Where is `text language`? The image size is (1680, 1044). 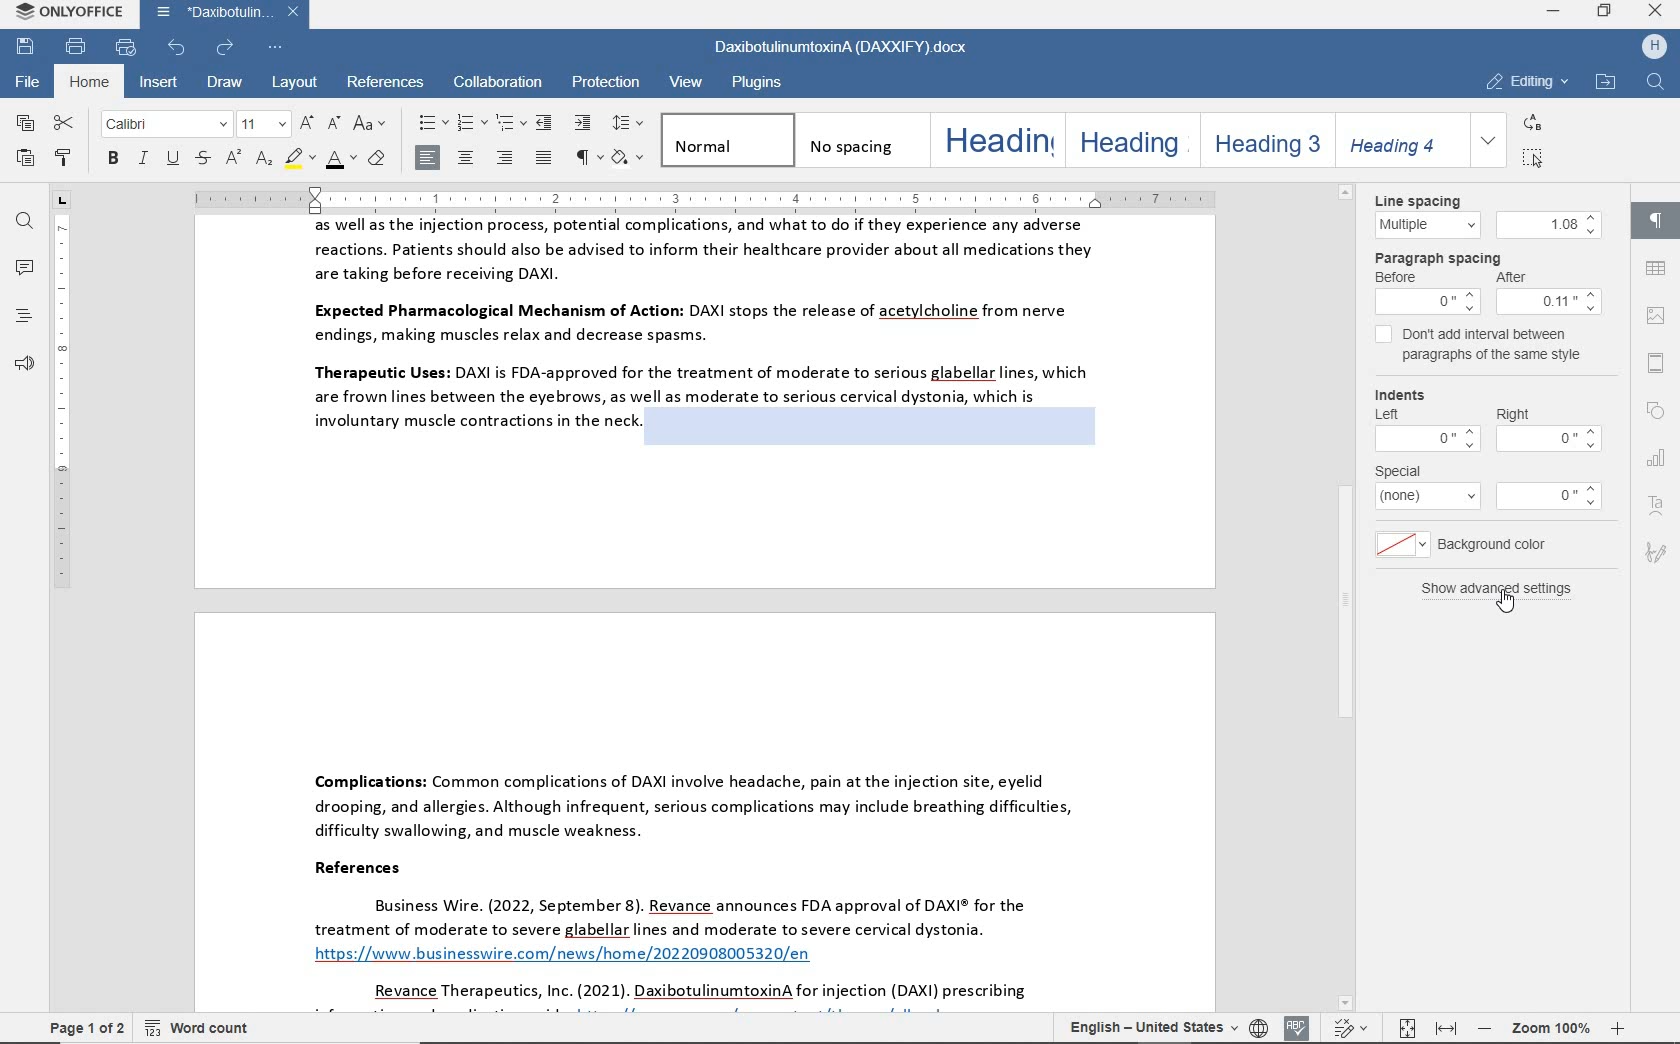 text language is located at coordinates (1150, 1028).